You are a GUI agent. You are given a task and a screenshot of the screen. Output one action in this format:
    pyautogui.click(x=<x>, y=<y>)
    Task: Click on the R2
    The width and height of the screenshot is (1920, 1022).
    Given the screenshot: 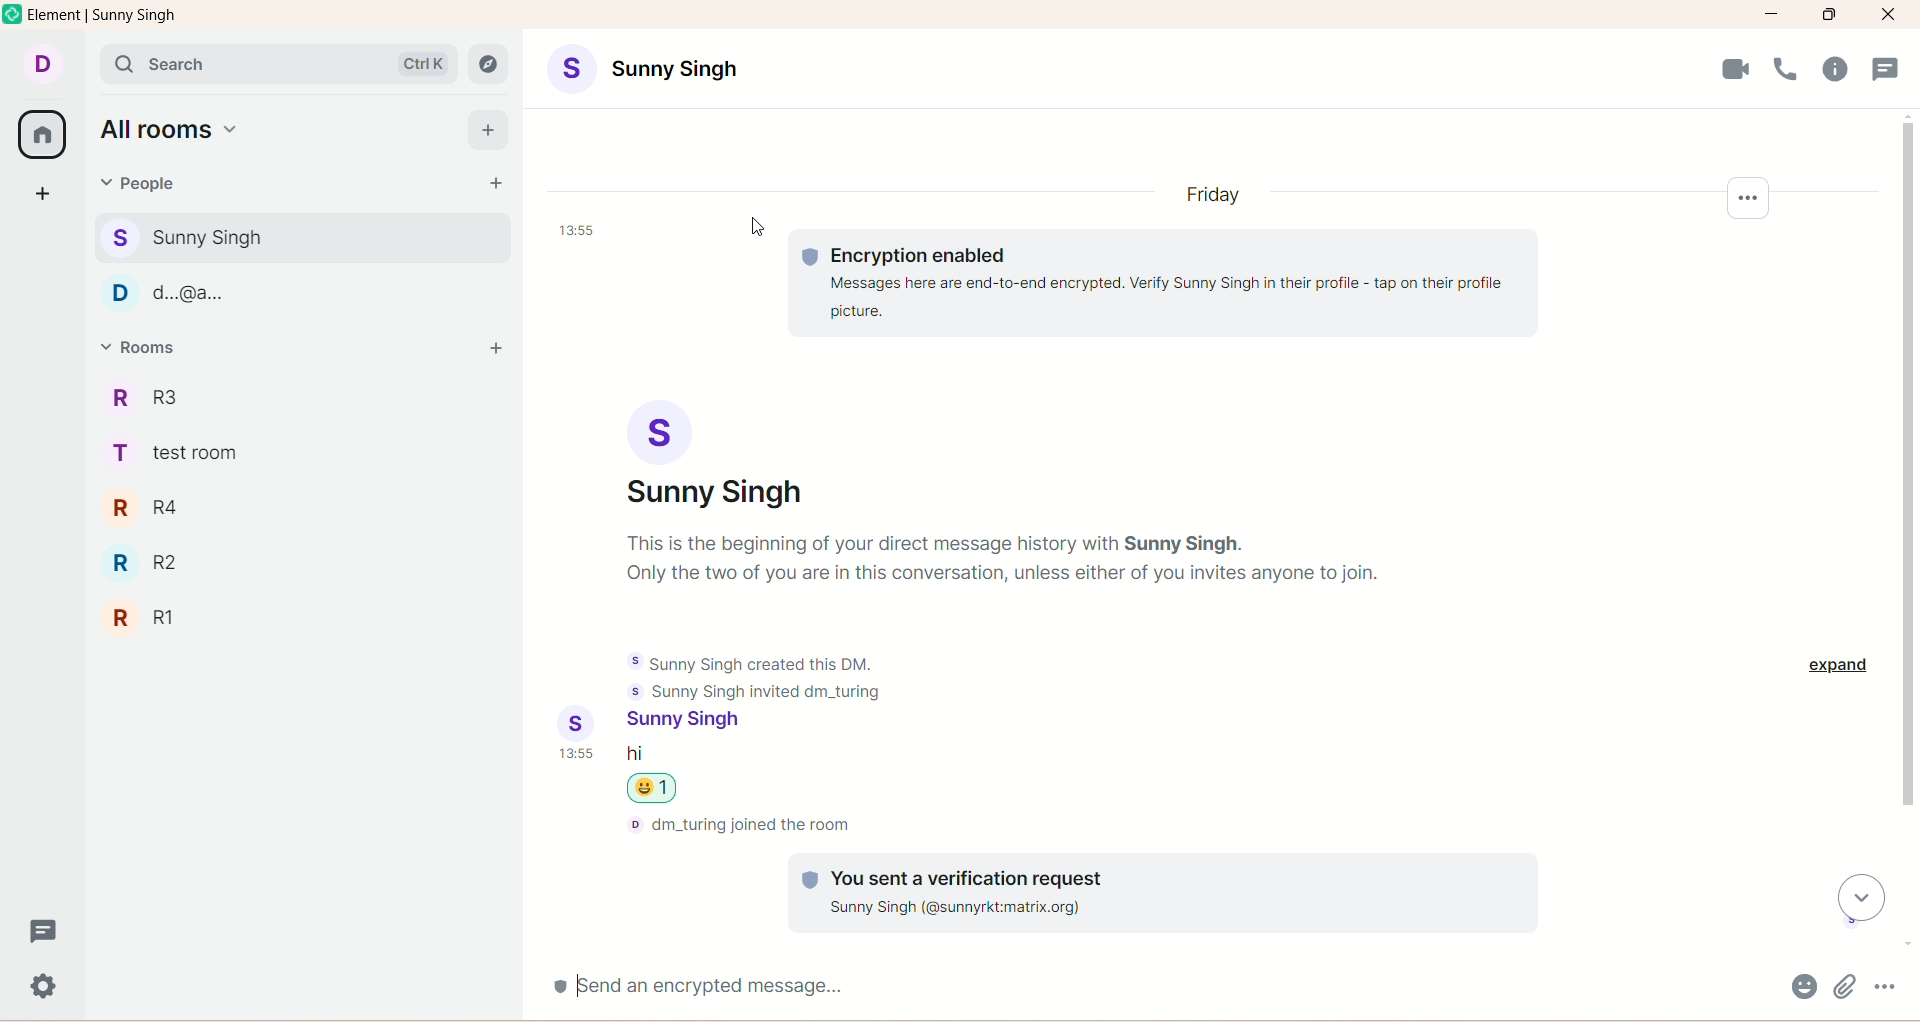 What is the action you would take?
    pyautogui.click(x=155, y=563)
    